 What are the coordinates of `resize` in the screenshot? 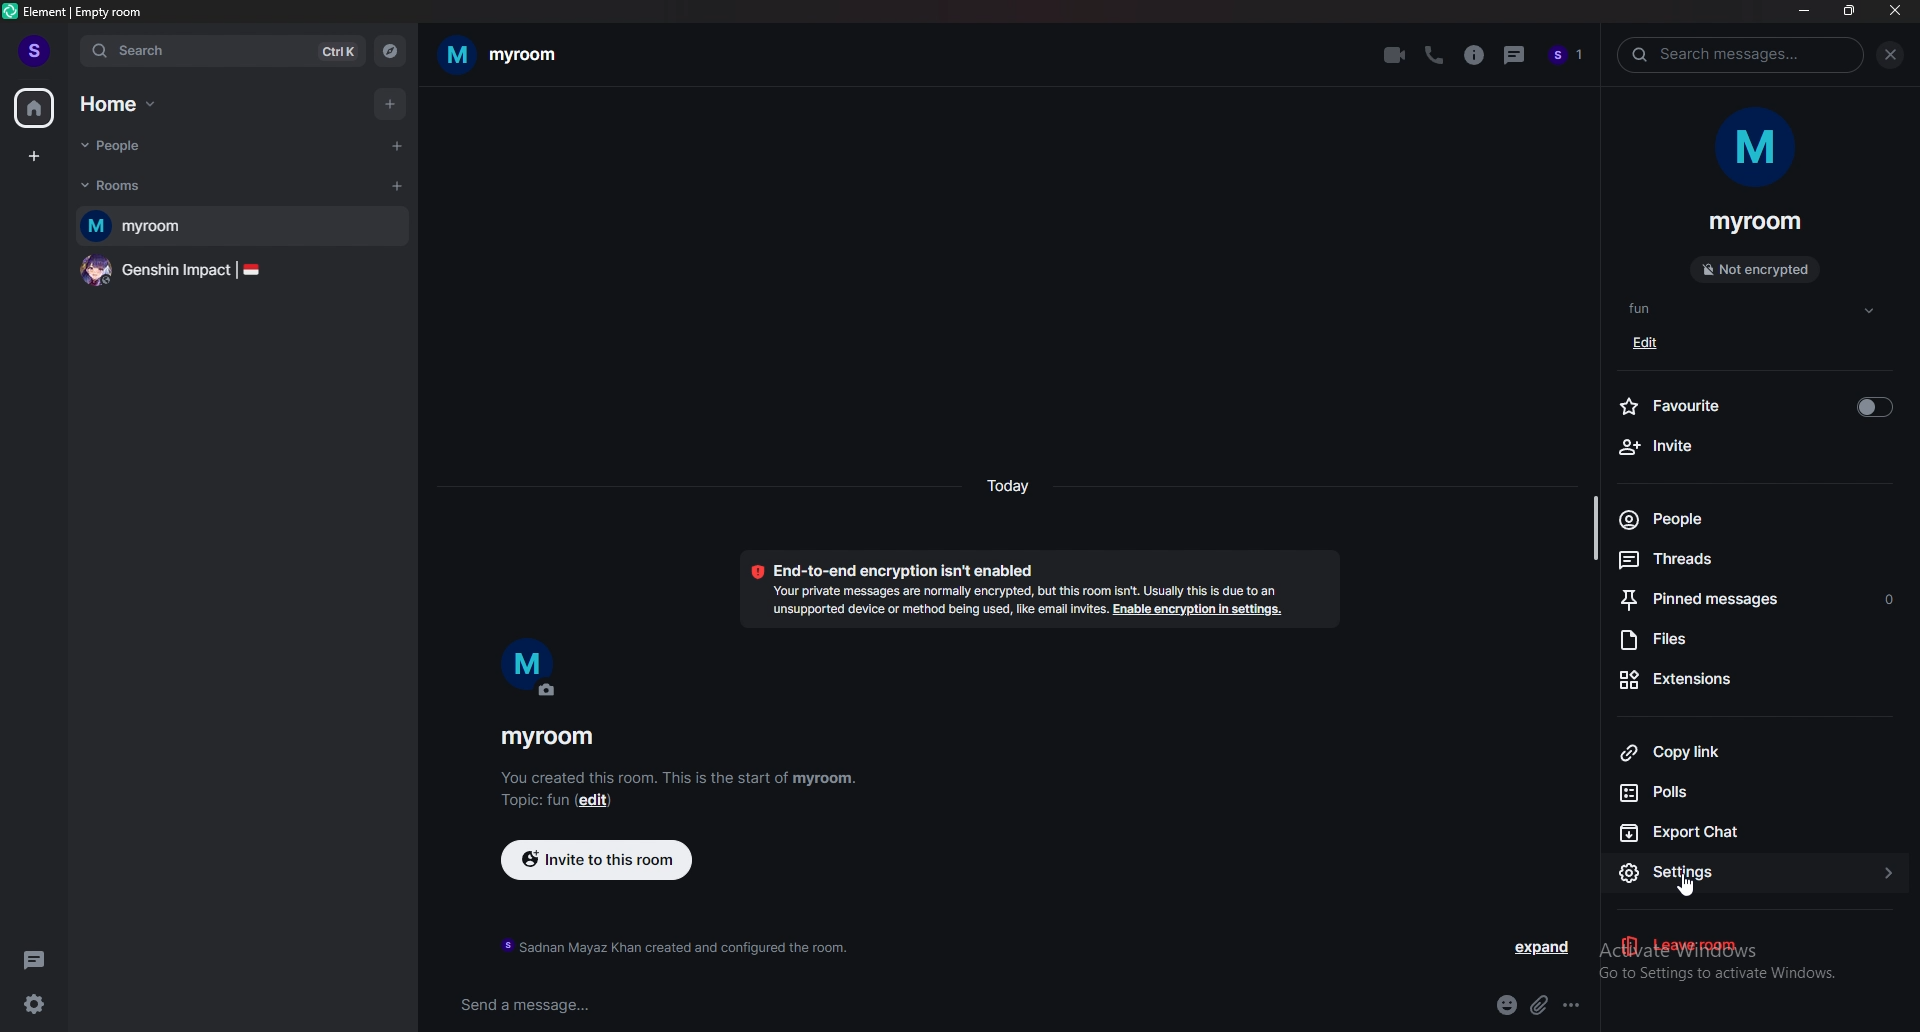 It's located at (1849, 11).